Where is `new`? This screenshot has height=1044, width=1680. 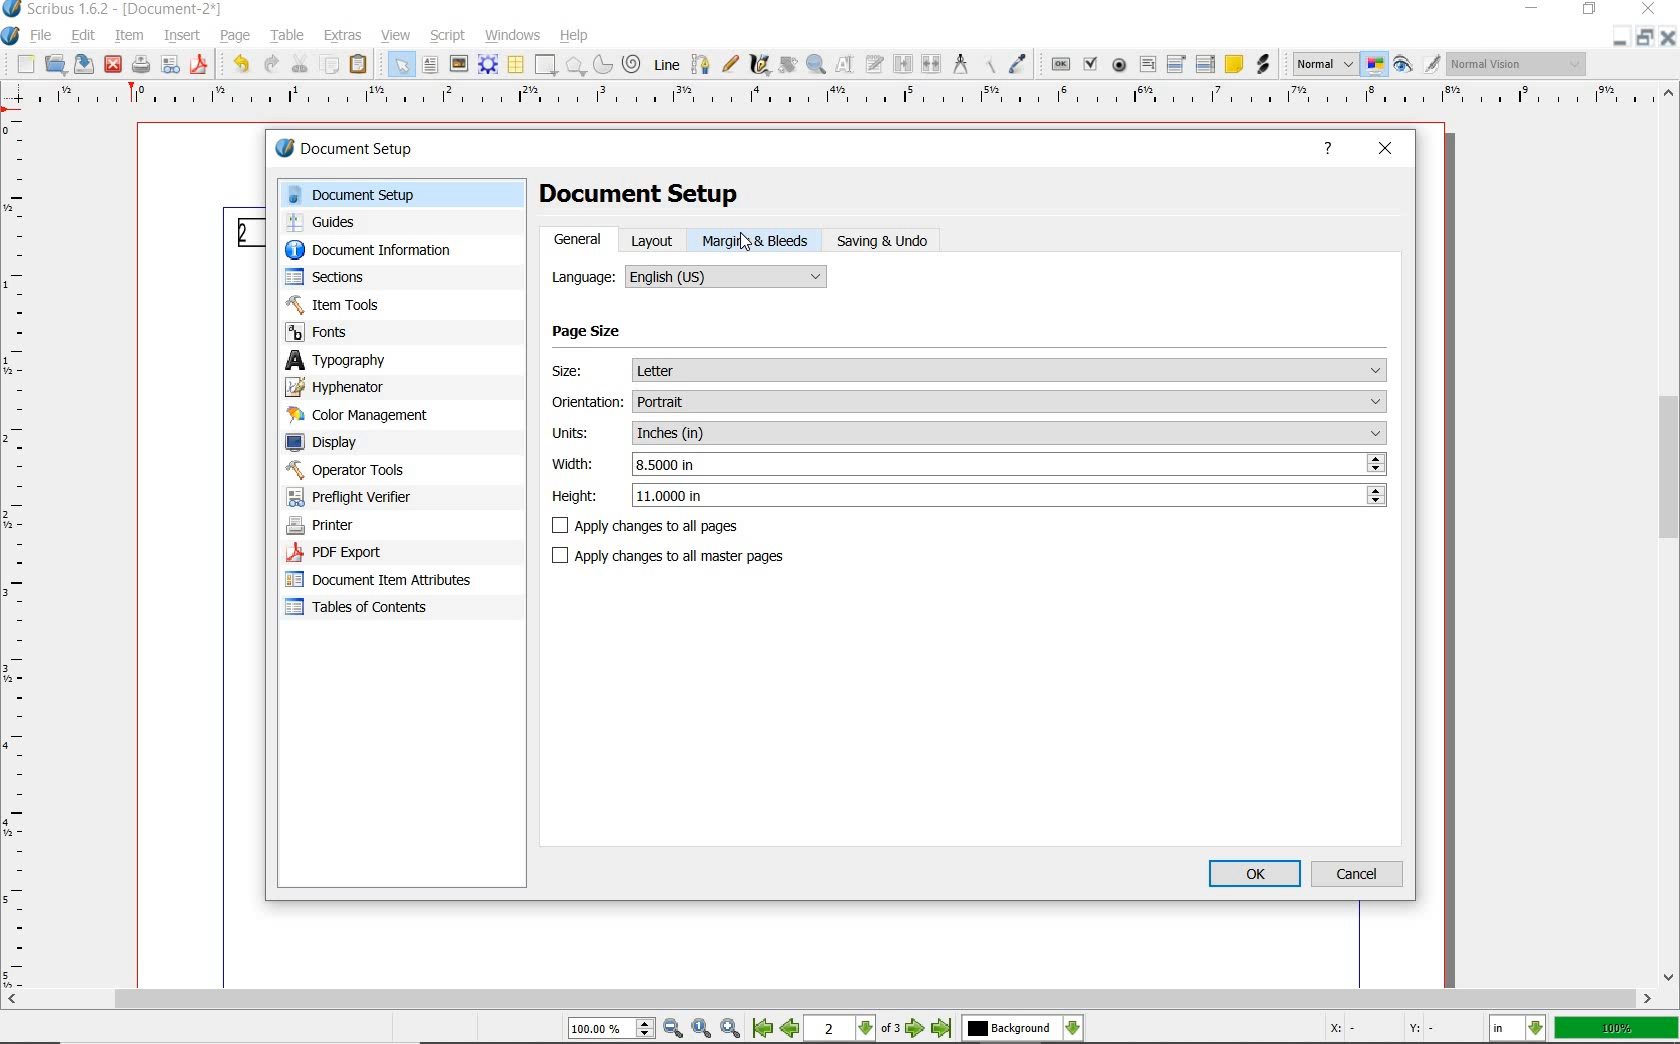 new is located at coordinates (27, 65).